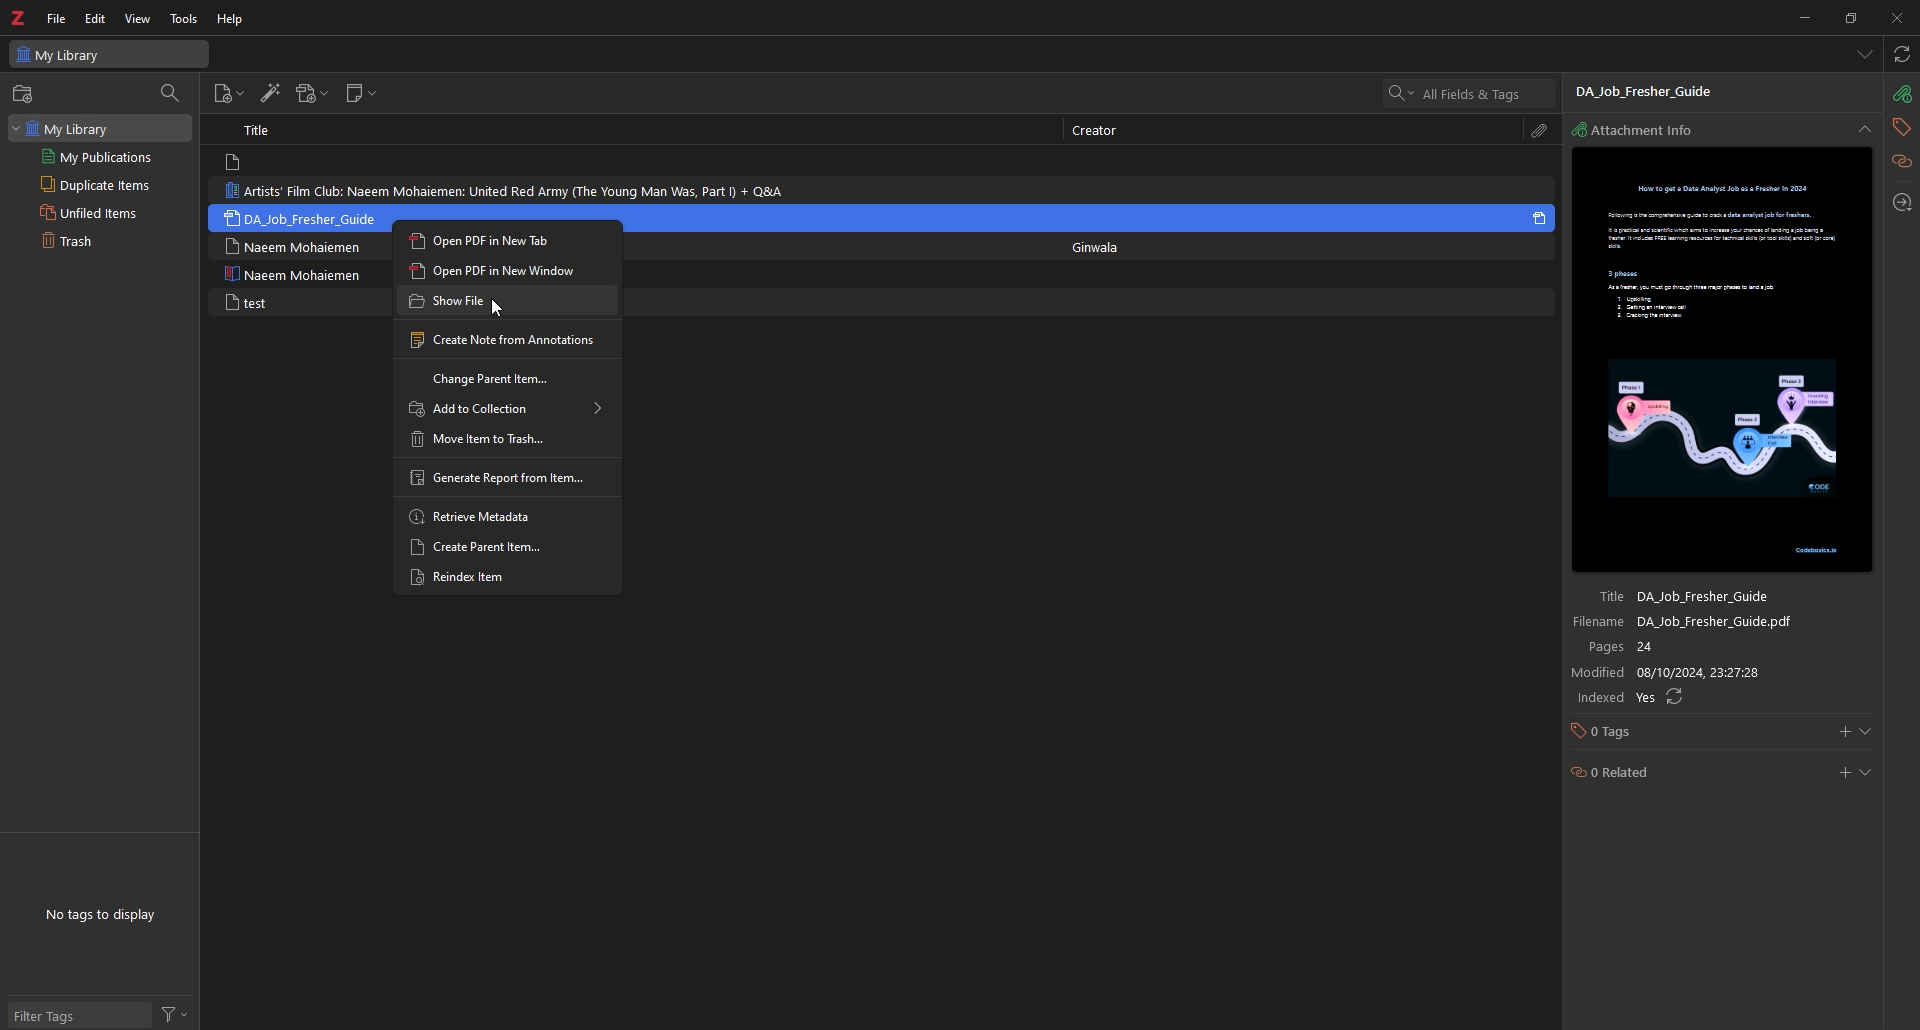  I want to click on sync with zotero.org, so click(1900, 55).